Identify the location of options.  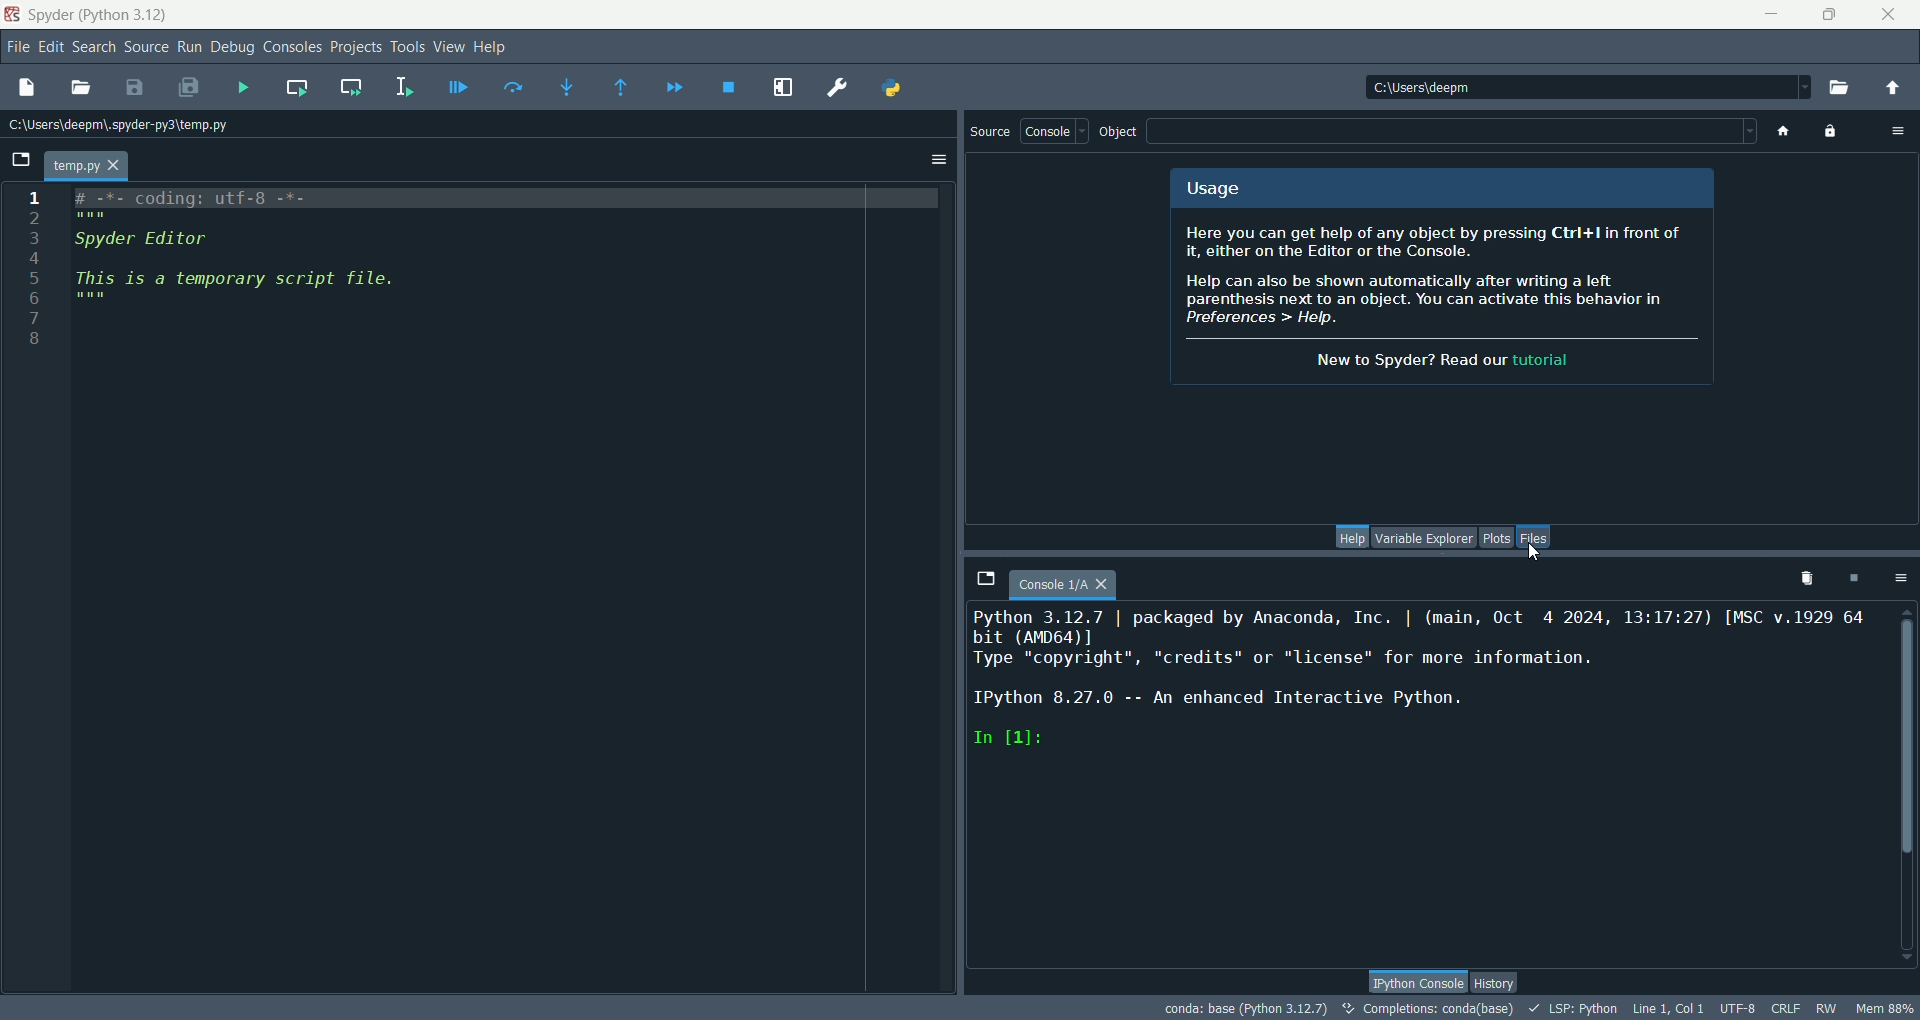
(1903, 576).